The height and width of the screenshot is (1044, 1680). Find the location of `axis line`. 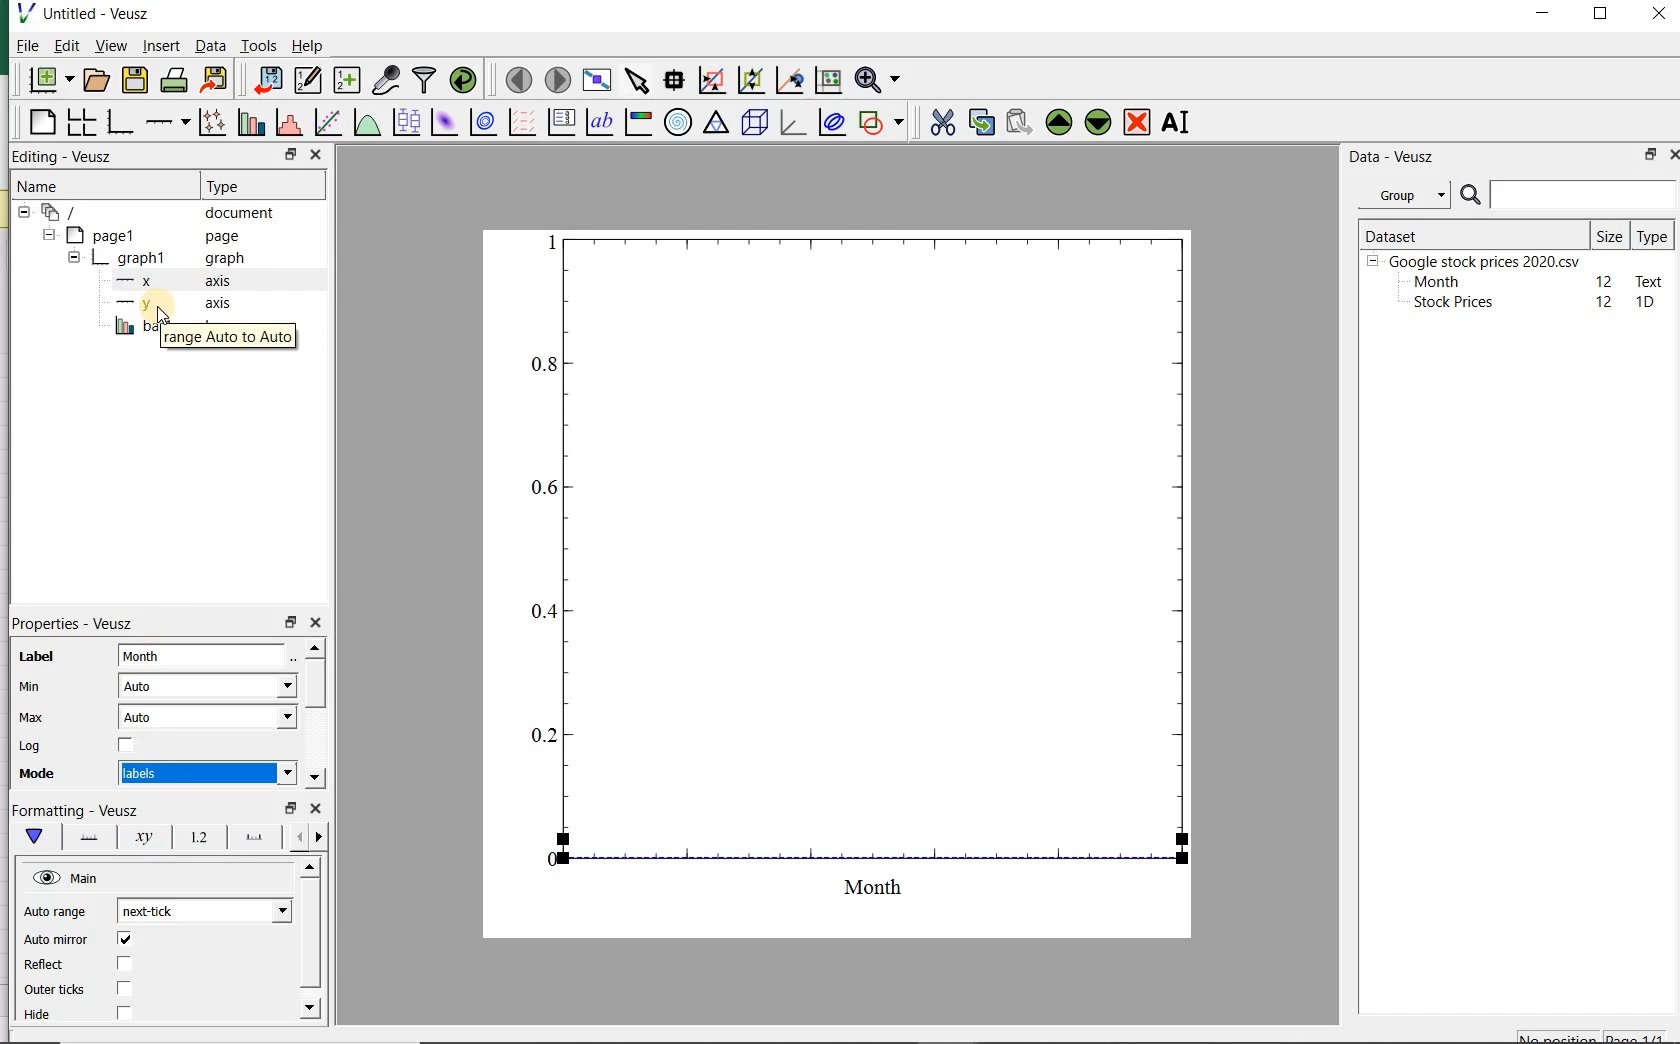

axis line is located at coordinates (84, 836).